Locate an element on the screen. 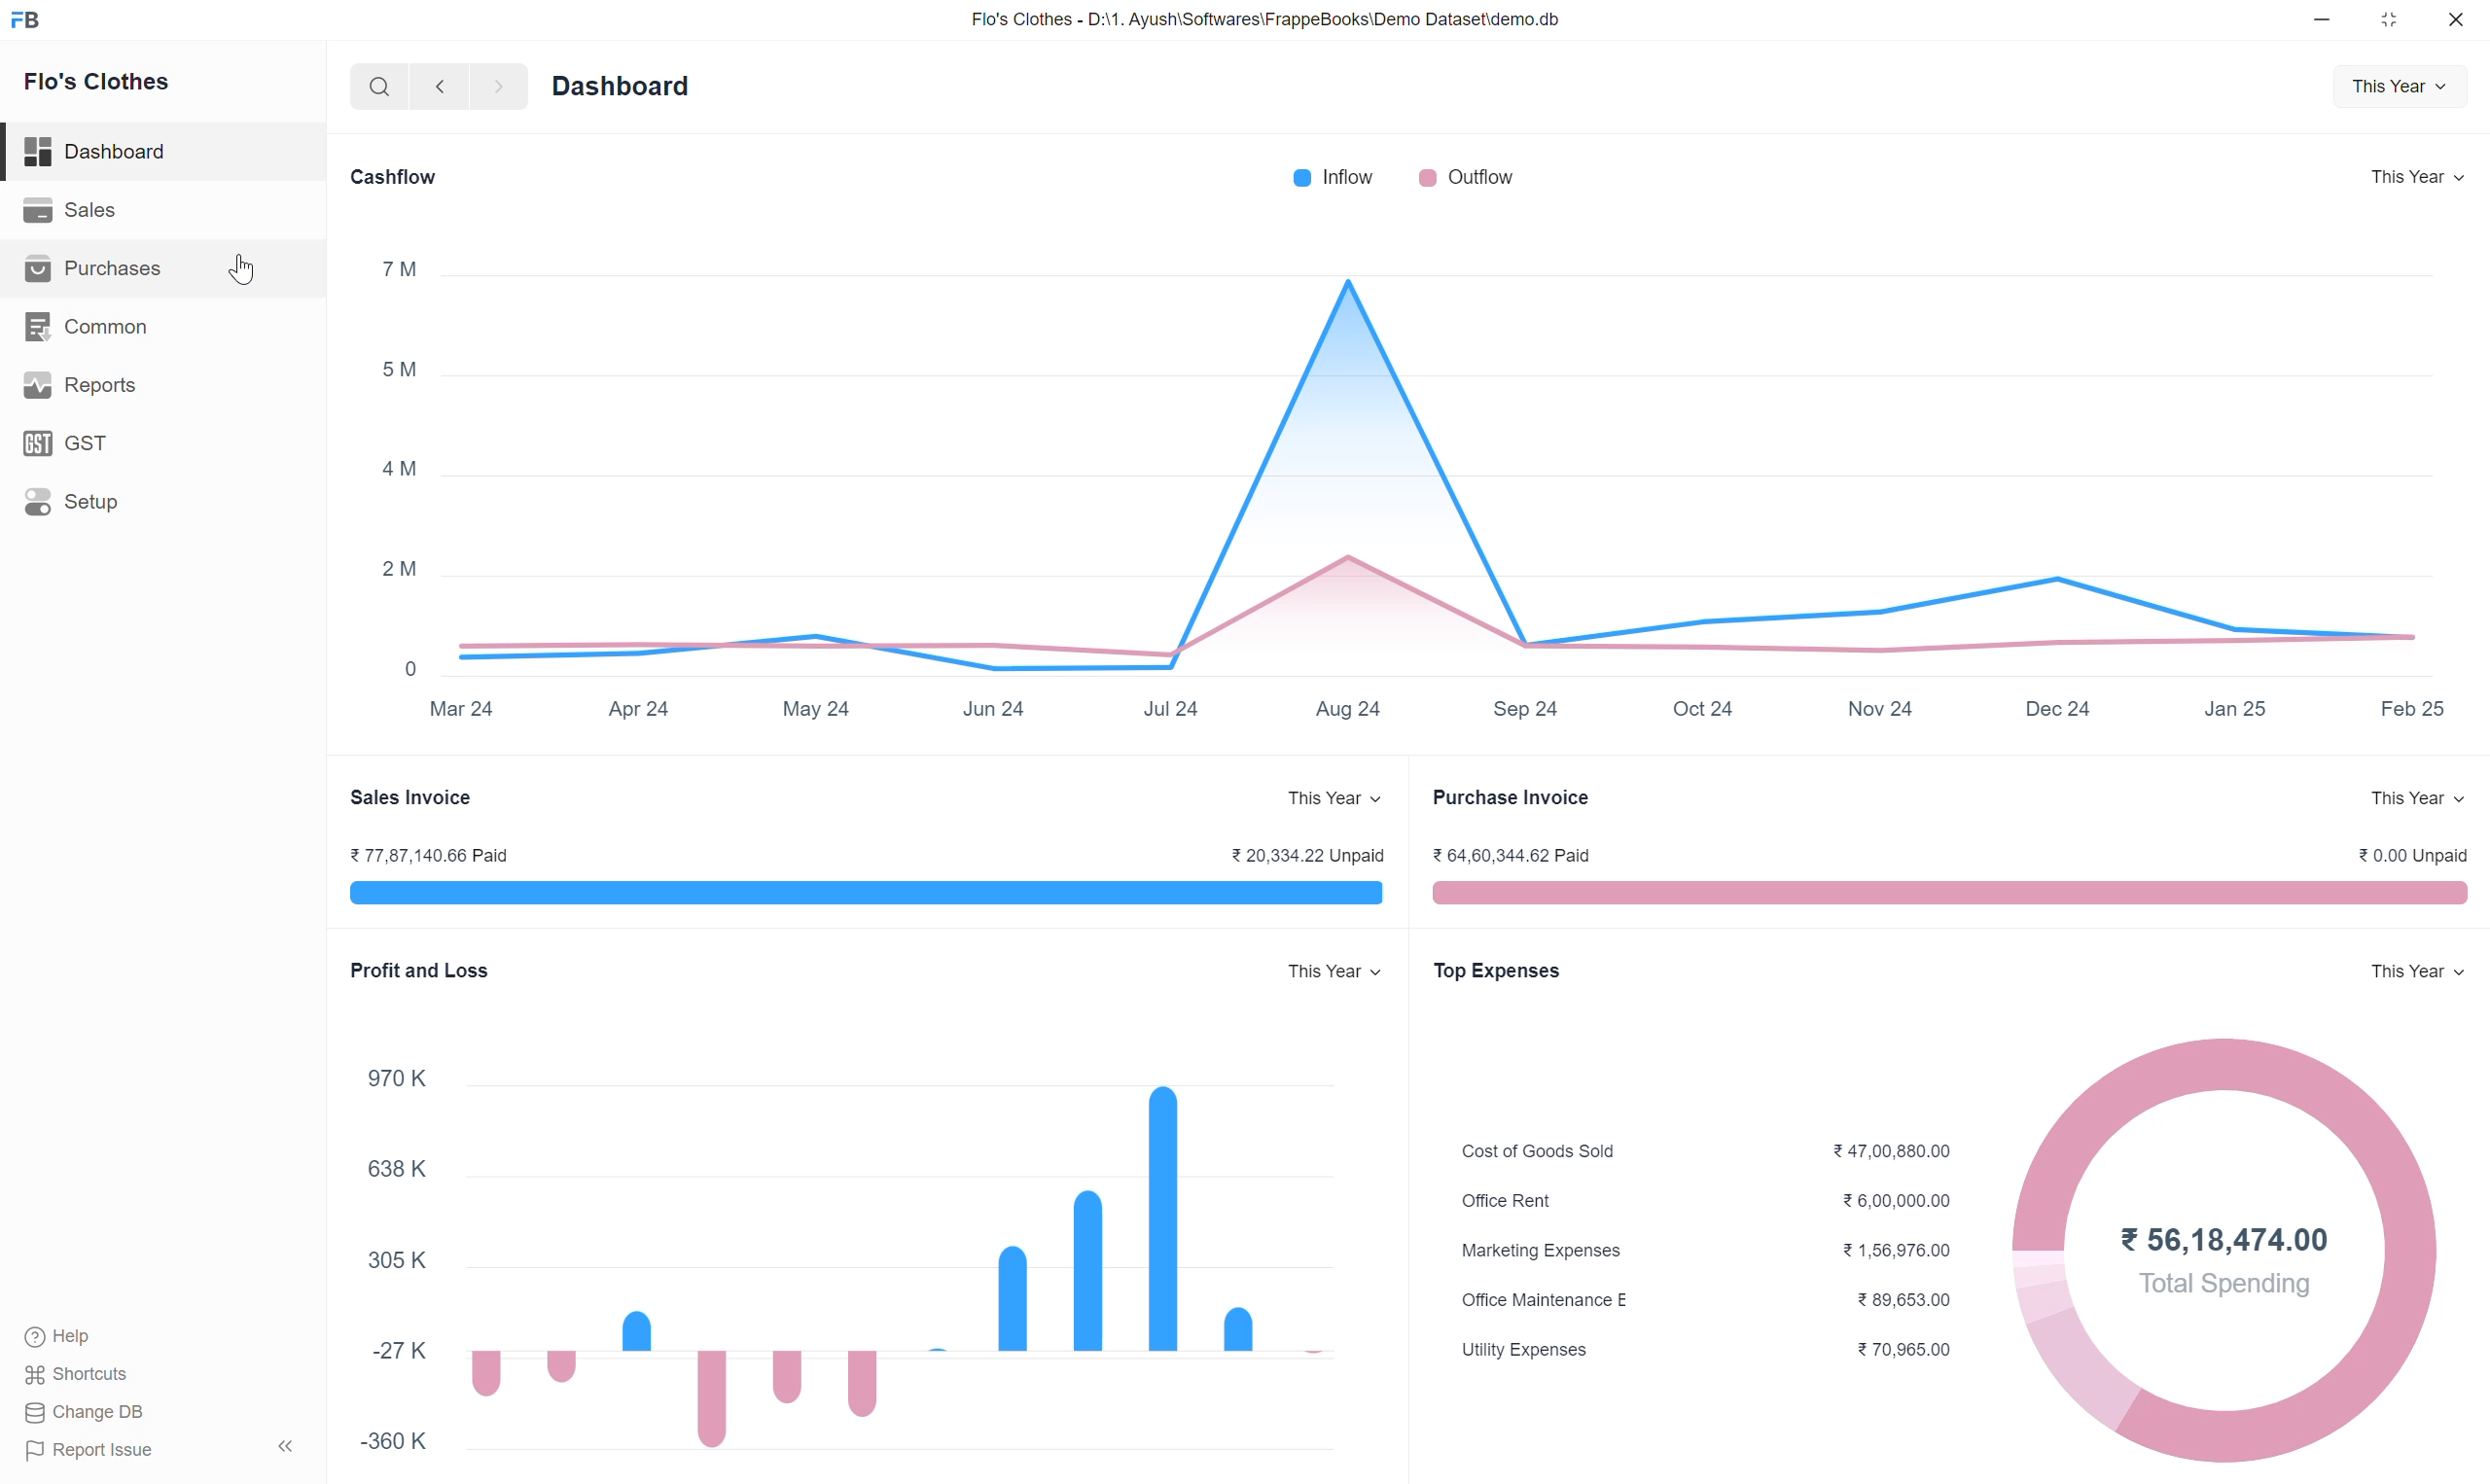 This screenshot has height=1484, width=2490. Sep 24 is located at coordinates (1526, 710).